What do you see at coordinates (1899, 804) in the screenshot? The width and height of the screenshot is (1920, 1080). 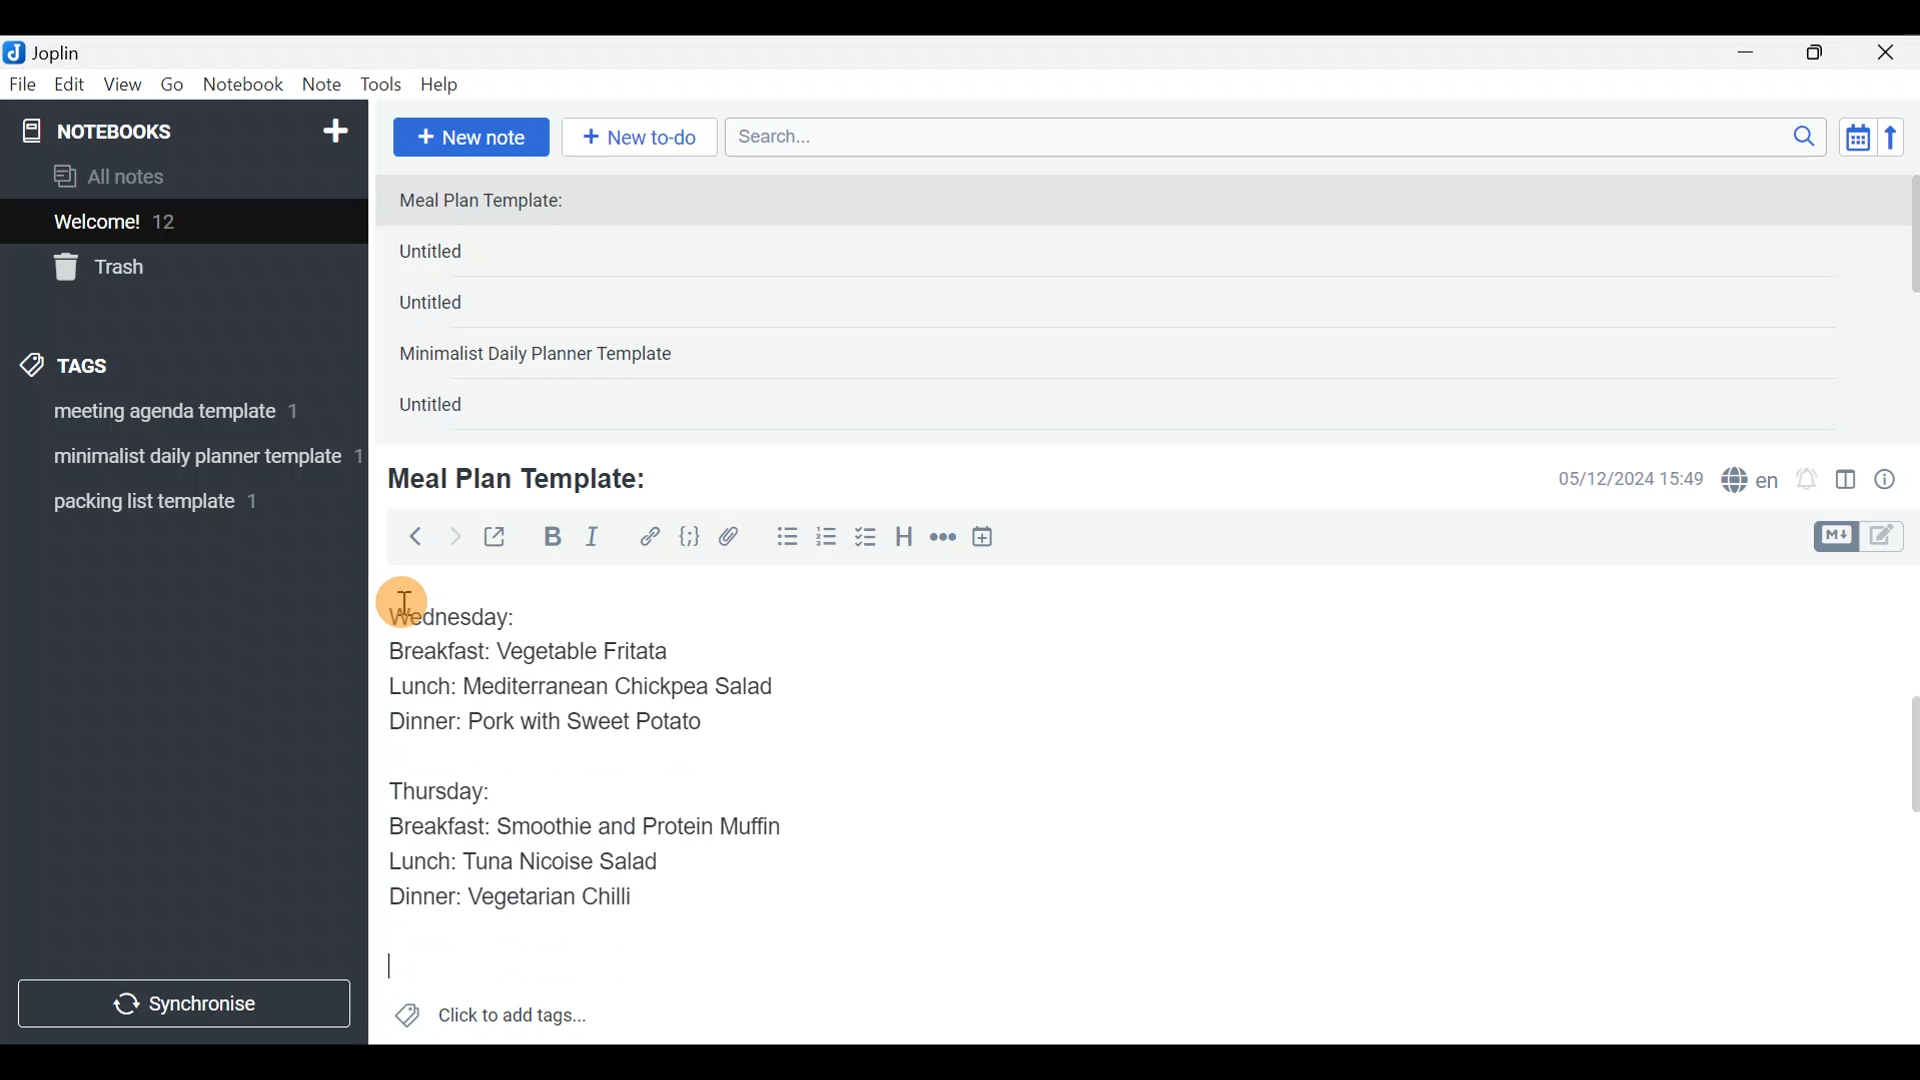 I see `Scroll bar` at bounding box center [1899, 804].